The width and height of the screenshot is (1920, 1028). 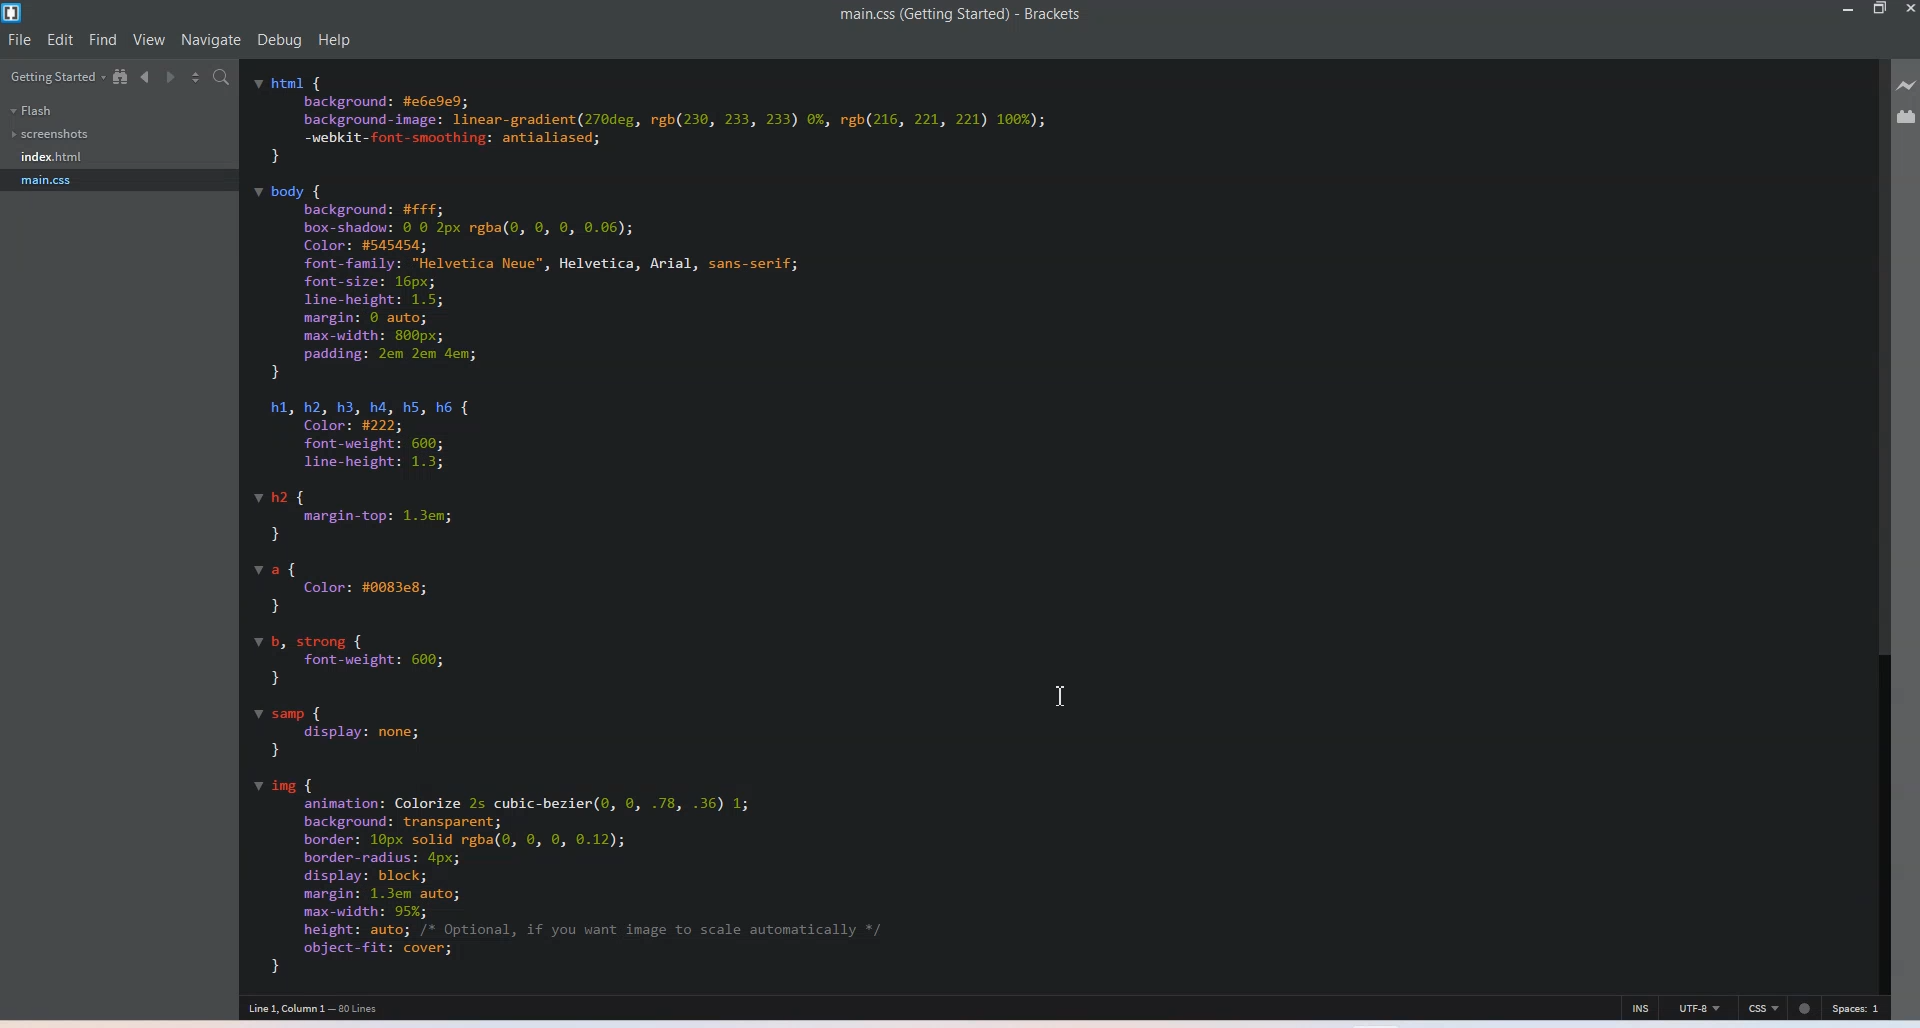 I want to click on screenshots, so click(x=53, y=134).